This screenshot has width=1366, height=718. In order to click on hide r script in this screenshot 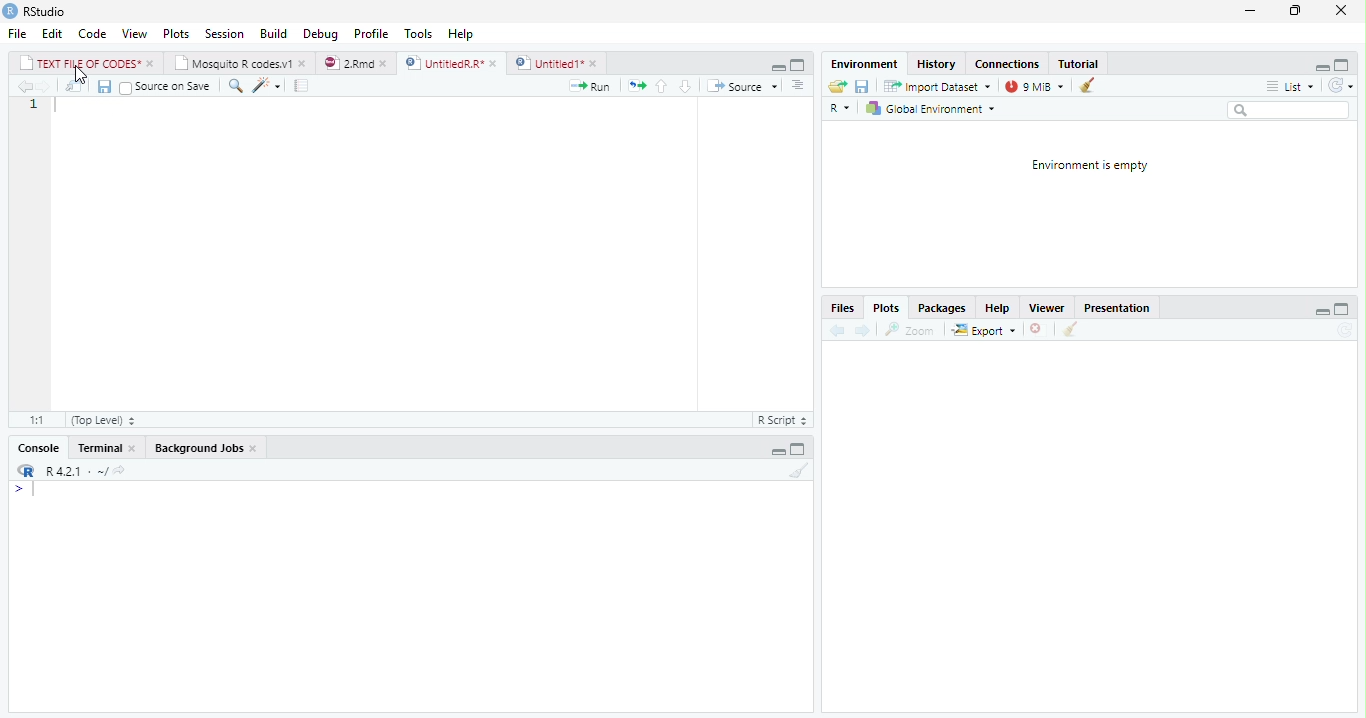, I will do `click(777, 450)`.